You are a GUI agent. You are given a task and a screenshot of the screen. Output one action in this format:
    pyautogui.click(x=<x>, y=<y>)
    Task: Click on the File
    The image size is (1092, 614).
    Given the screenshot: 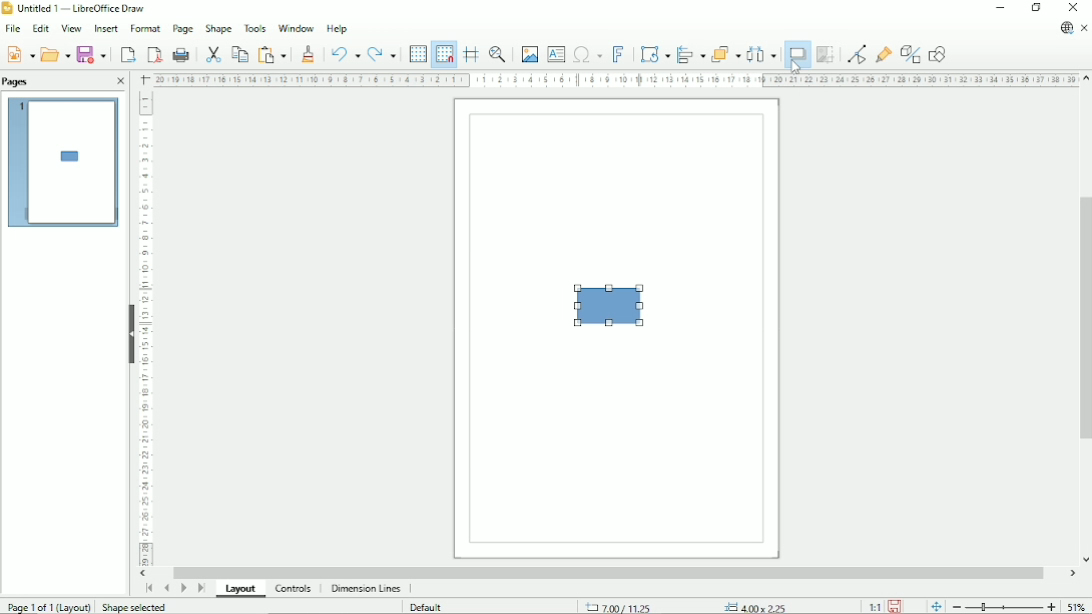 What is the action you would take?
    pyautogui.click(x=13, y=29)
    